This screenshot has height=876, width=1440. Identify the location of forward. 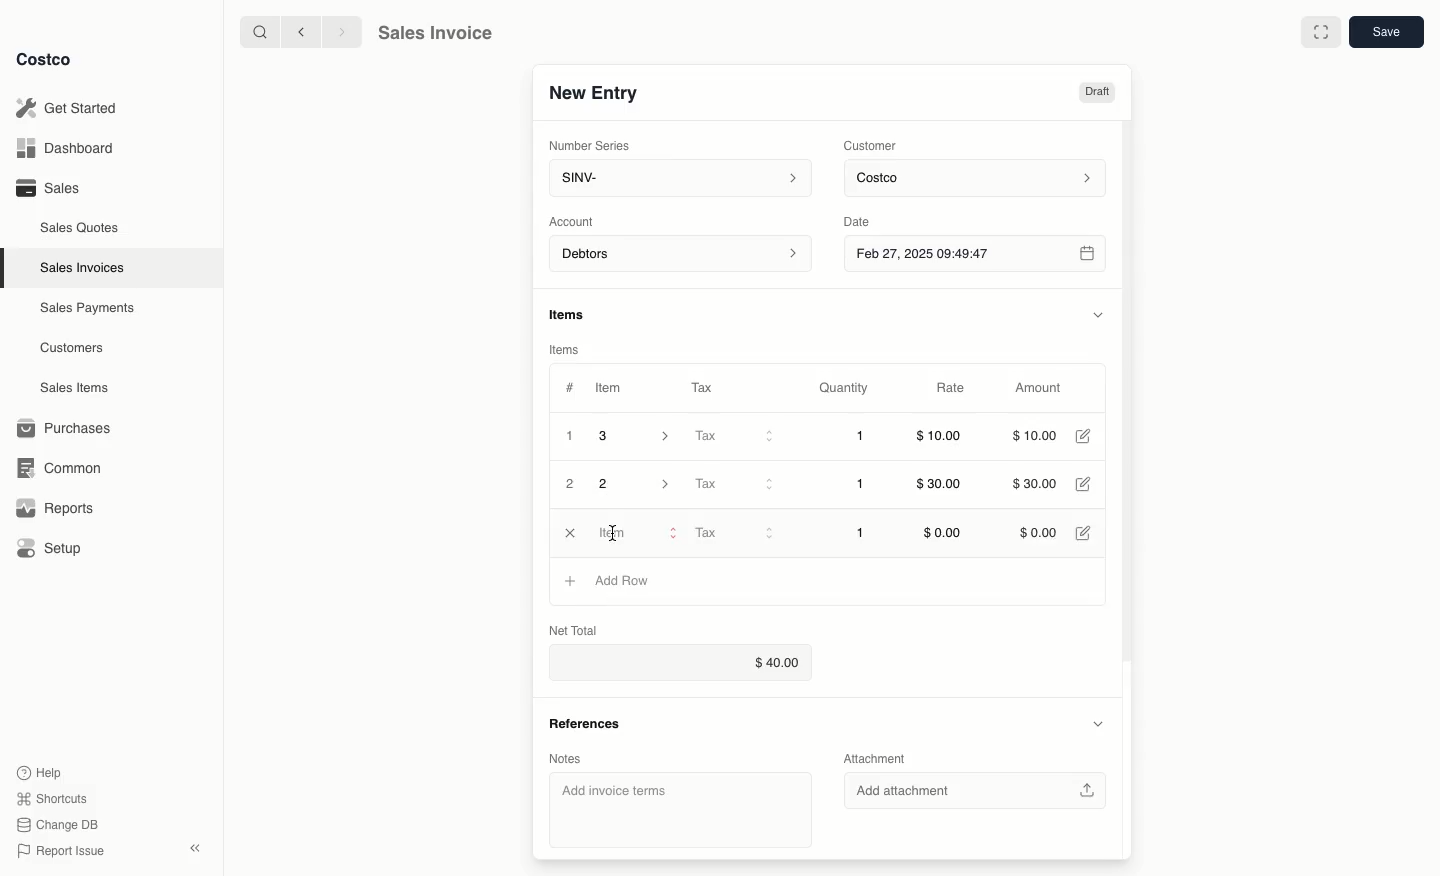
(339, 31).